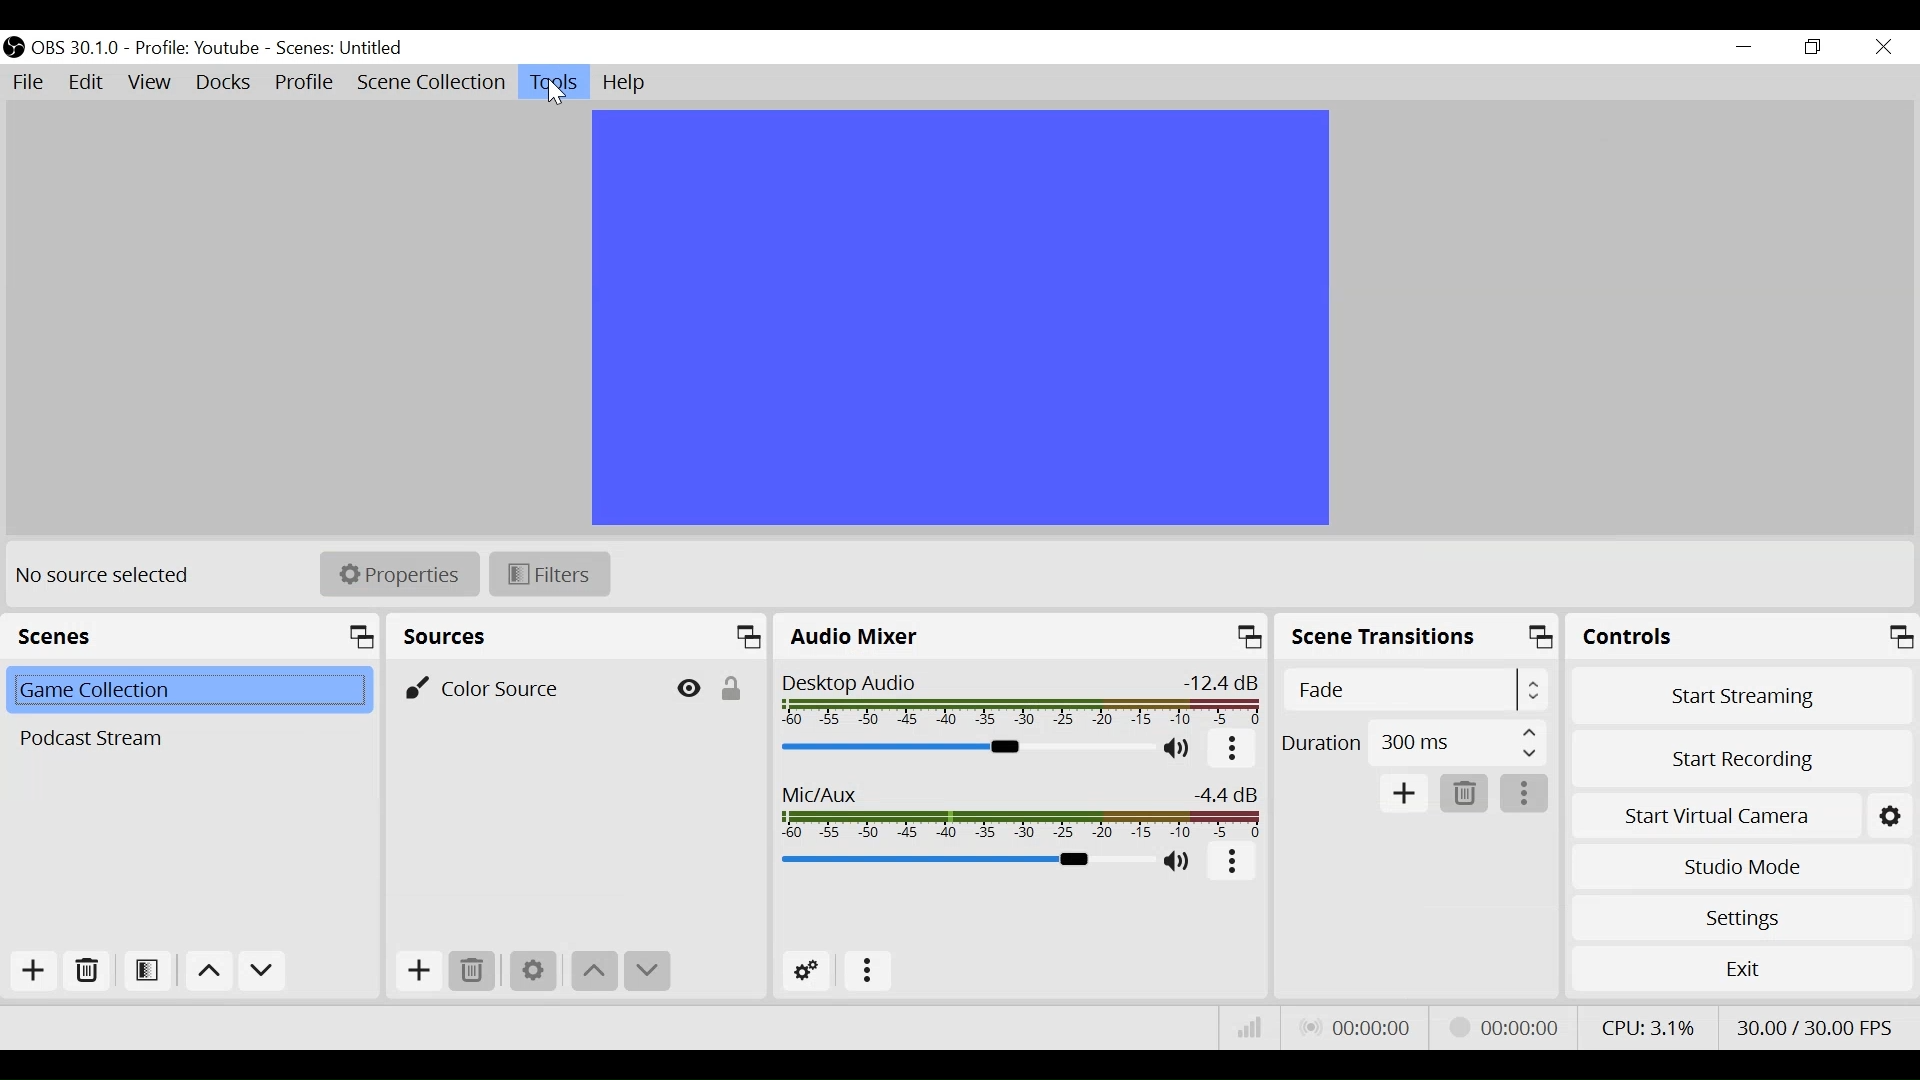  What do you see at coordinates (430, 83) in the screenshot?
I see `Scene Collection` at bounding box center [430, 83].